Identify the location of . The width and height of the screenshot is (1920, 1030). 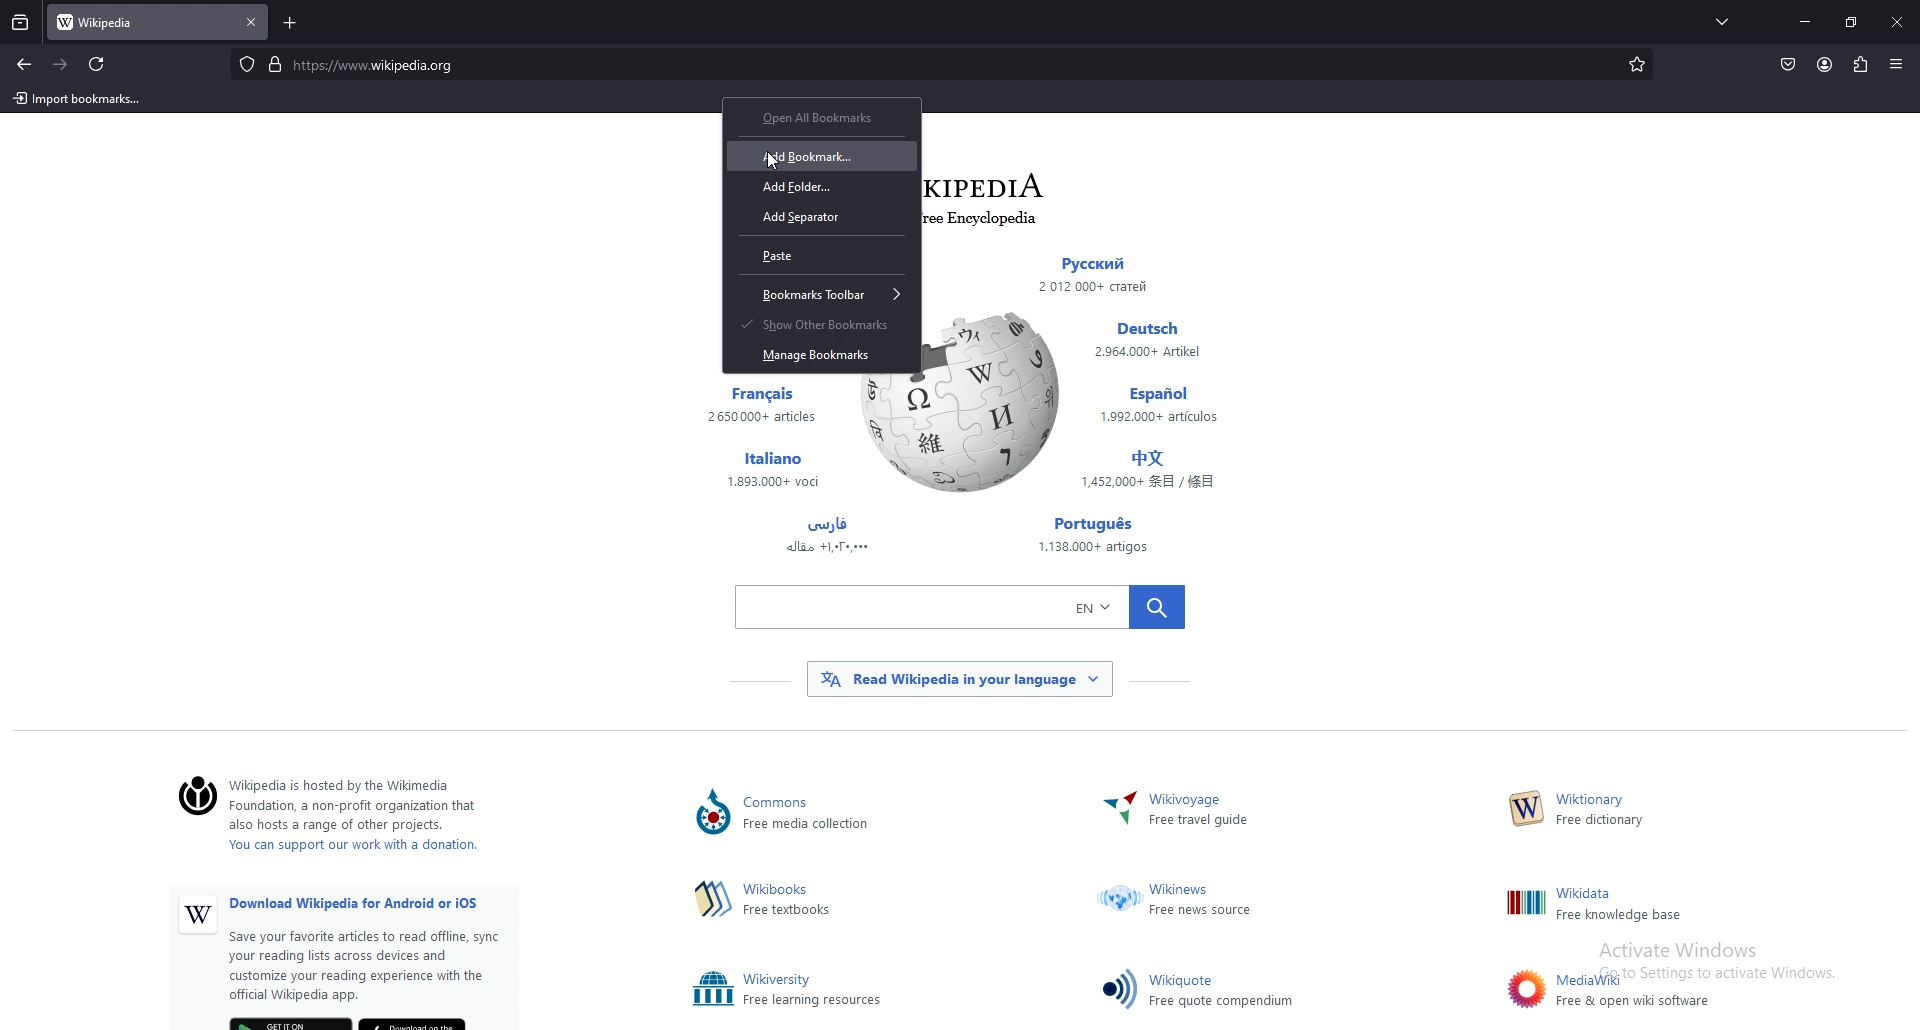
(815, 990).